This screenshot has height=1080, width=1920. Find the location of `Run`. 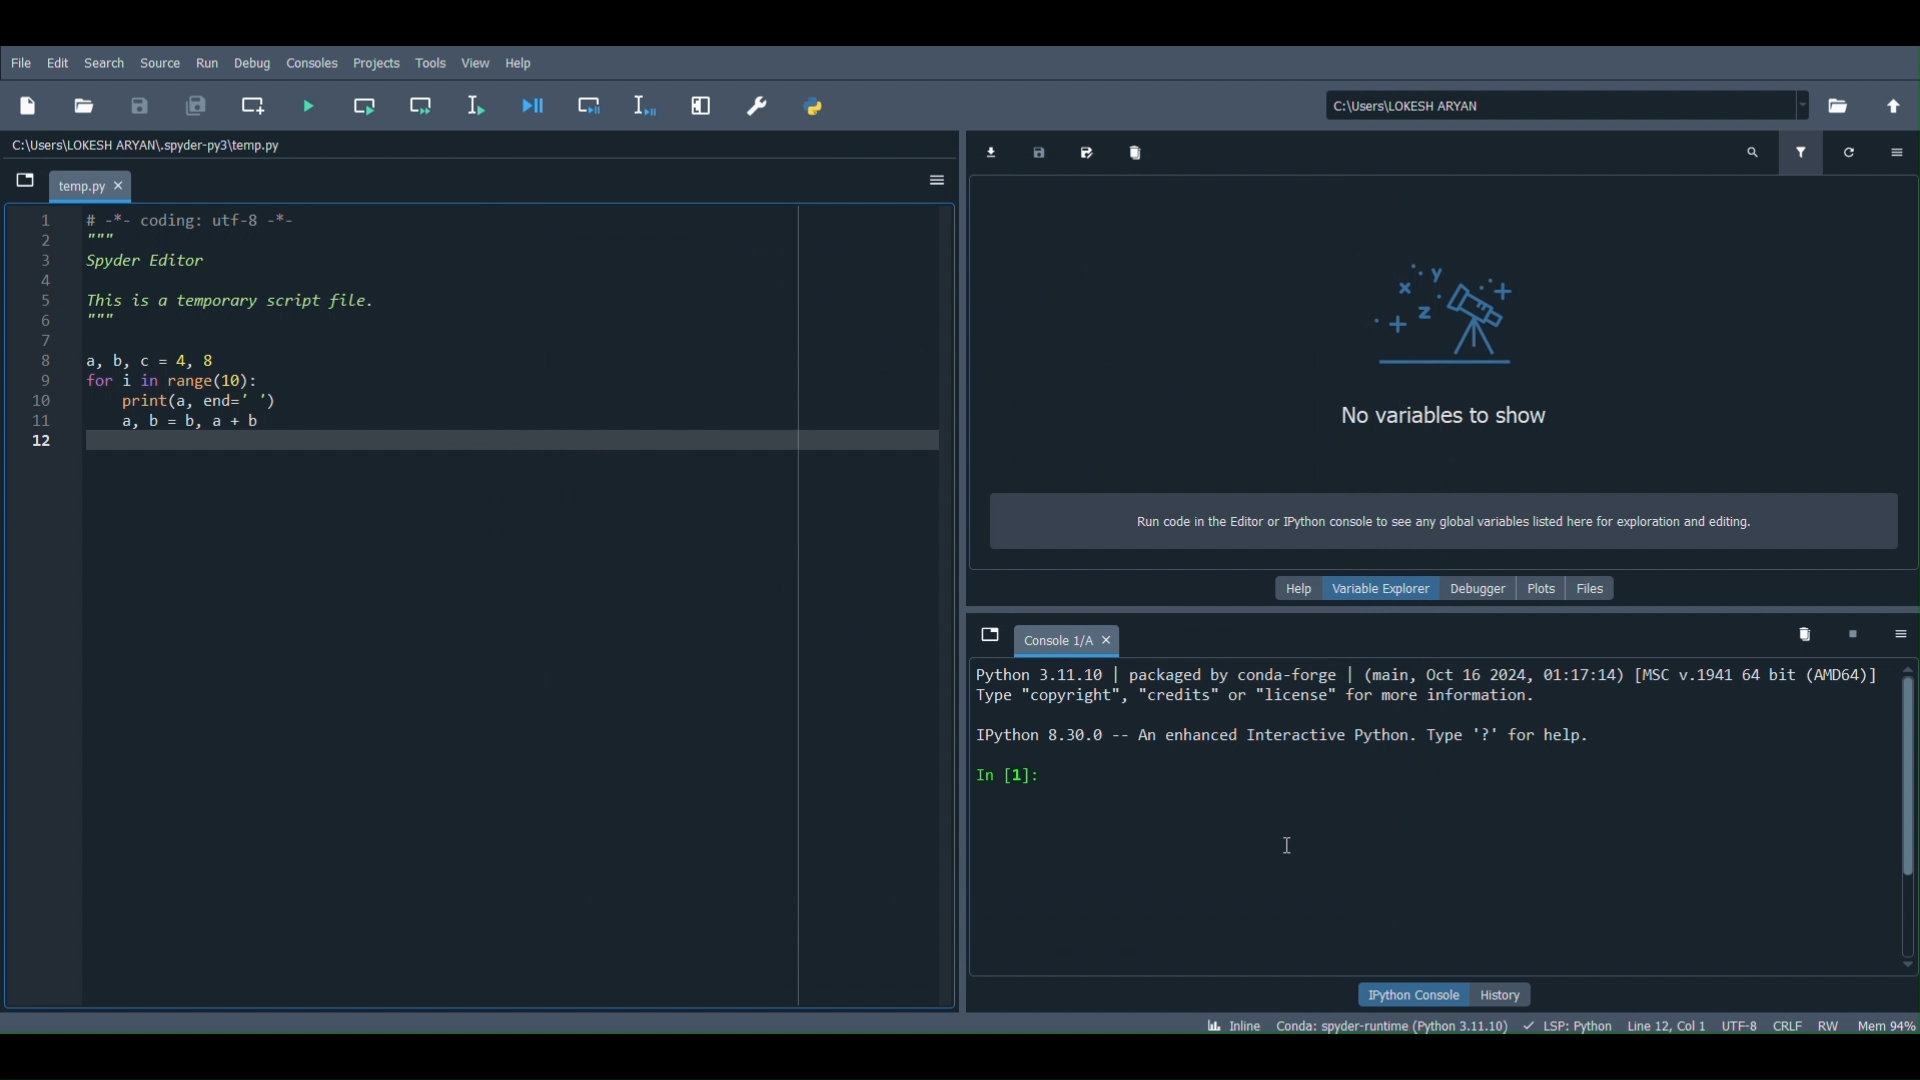

Run is located at coordinates (208, 62).